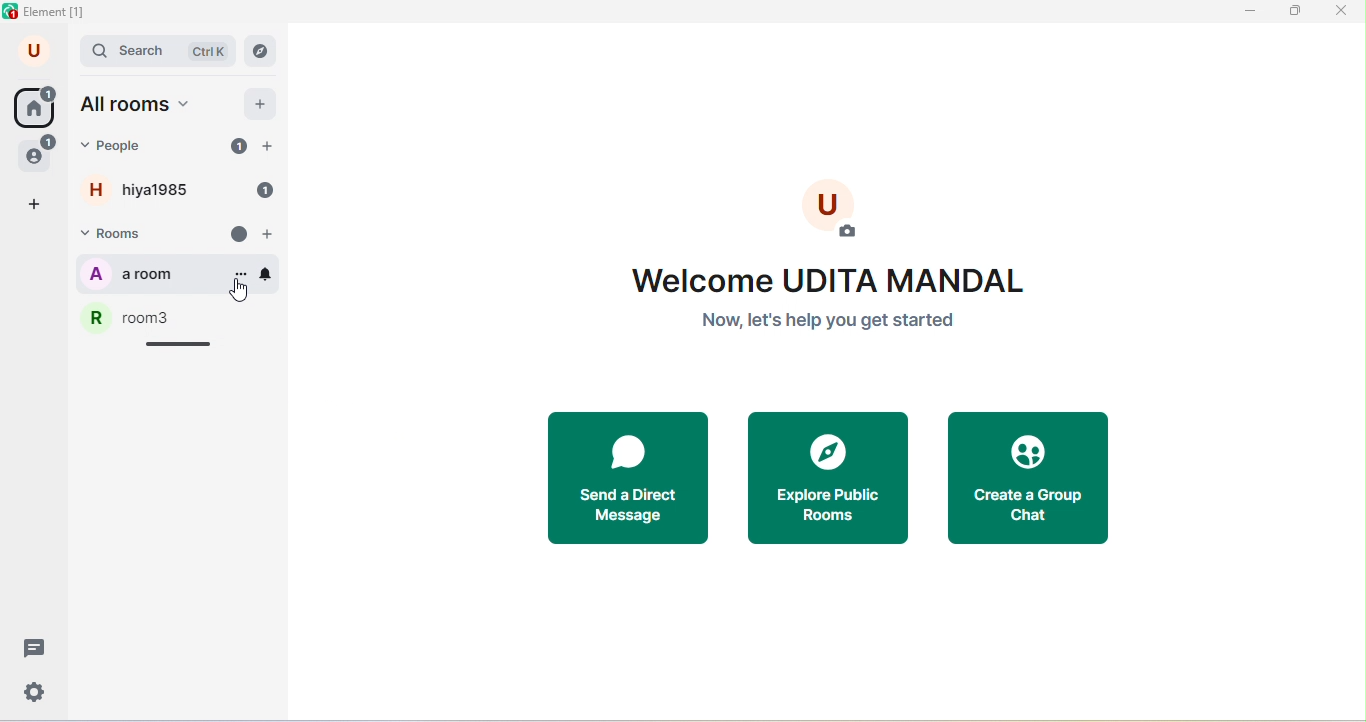 This screenshot has height=722, width=1366. Describe the element at coordinates (38, 153) in the screenshot. I see `people` at that location.